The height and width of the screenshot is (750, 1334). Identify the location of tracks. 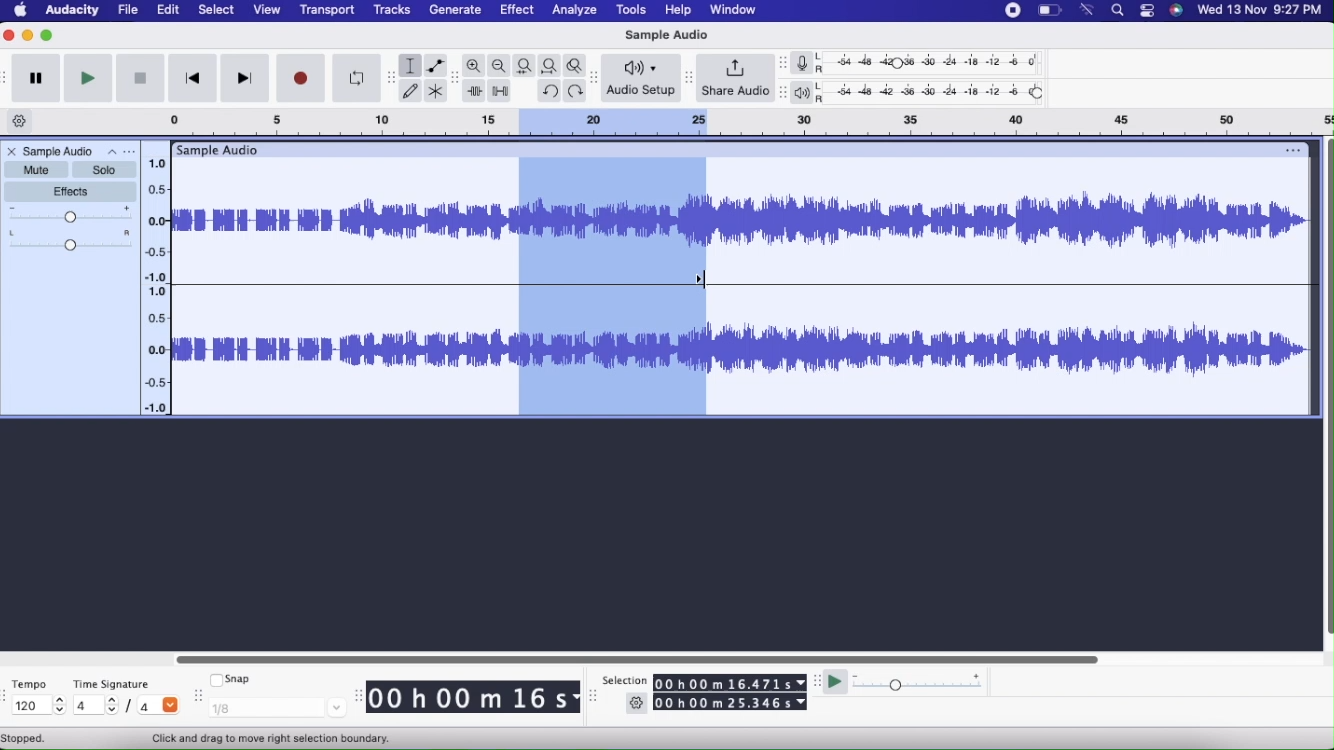
(394, 12).